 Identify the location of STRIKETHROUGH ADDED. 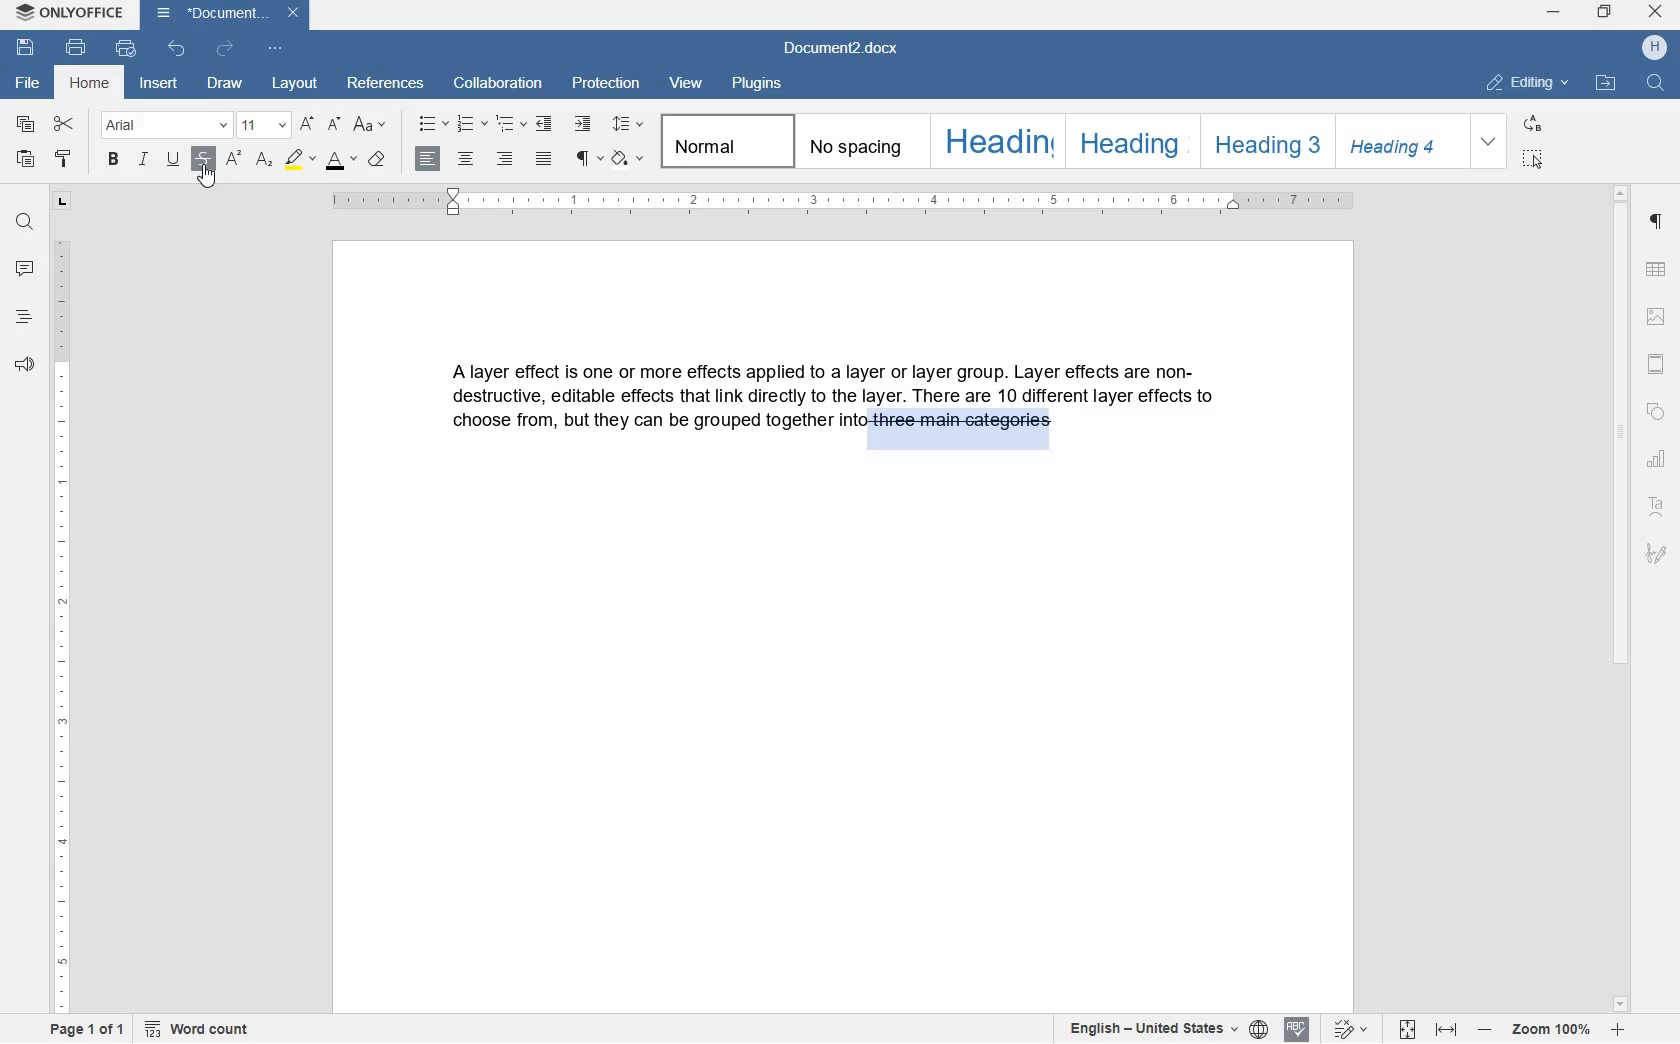
(959, 428).